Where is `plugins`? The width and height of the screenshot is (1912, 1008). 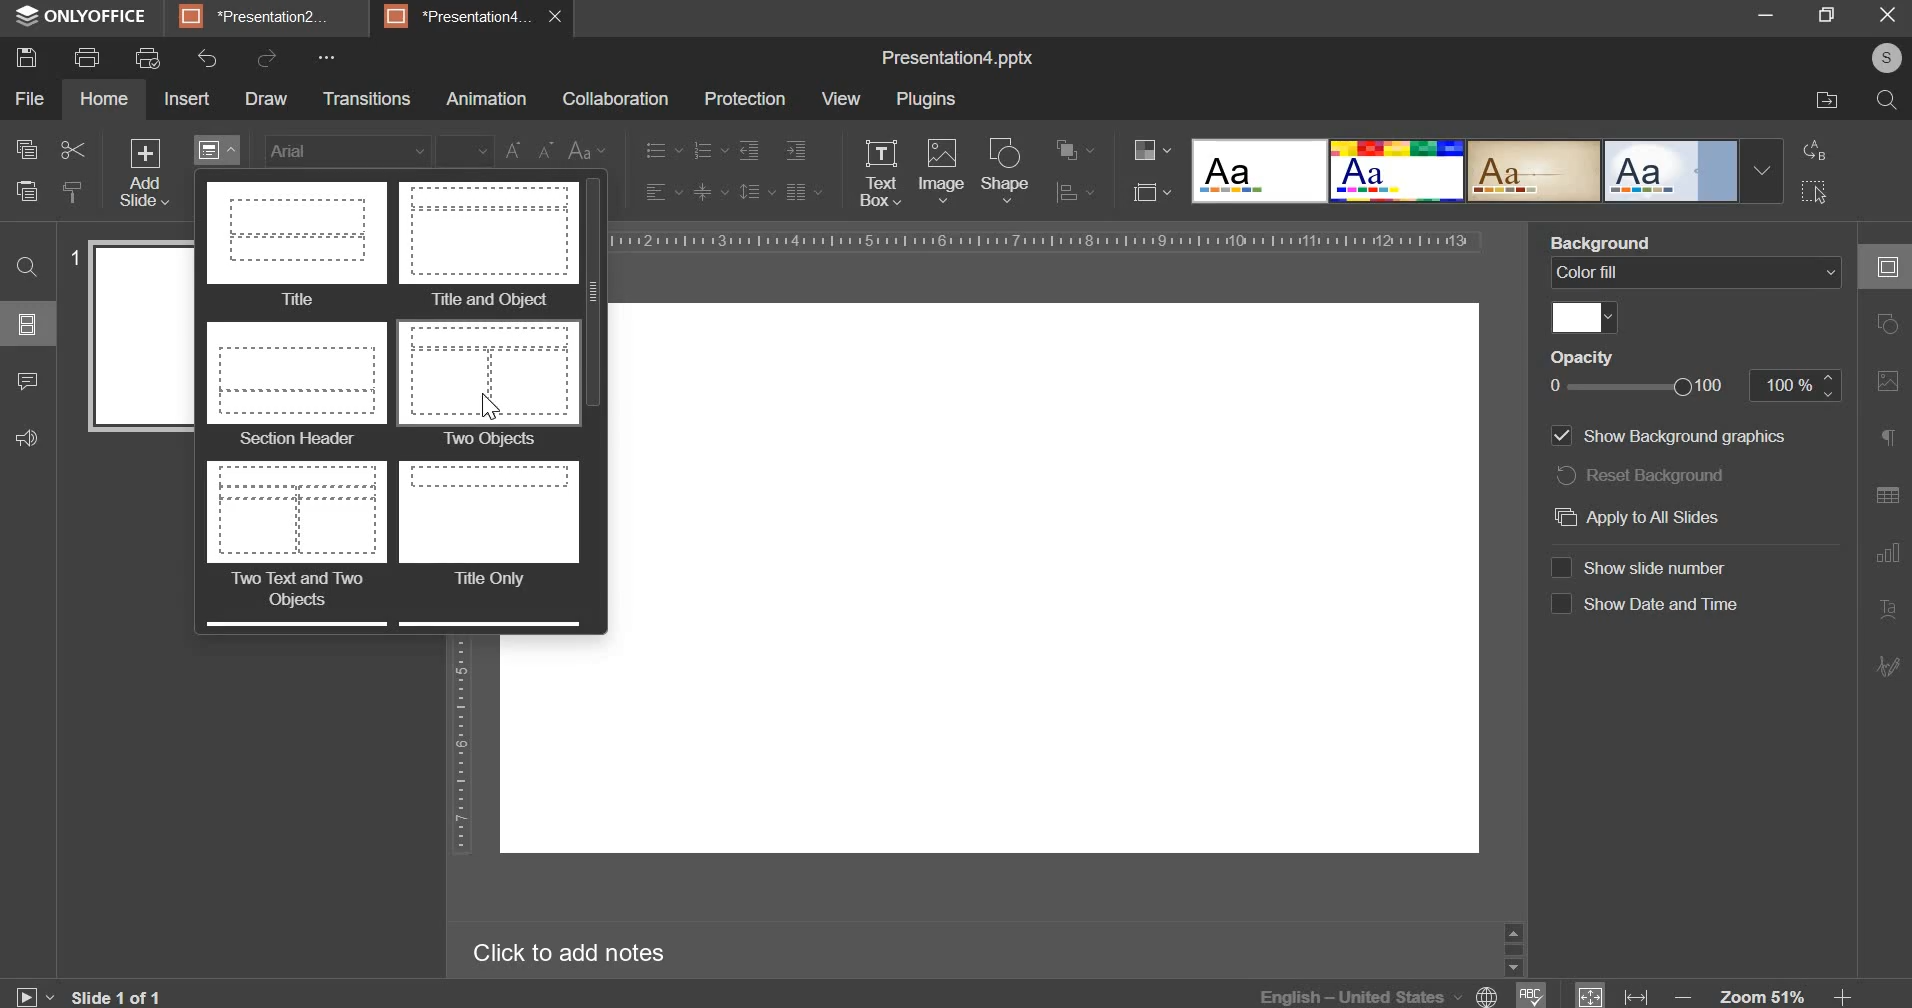
plugins is located at coordinates (925, 98).